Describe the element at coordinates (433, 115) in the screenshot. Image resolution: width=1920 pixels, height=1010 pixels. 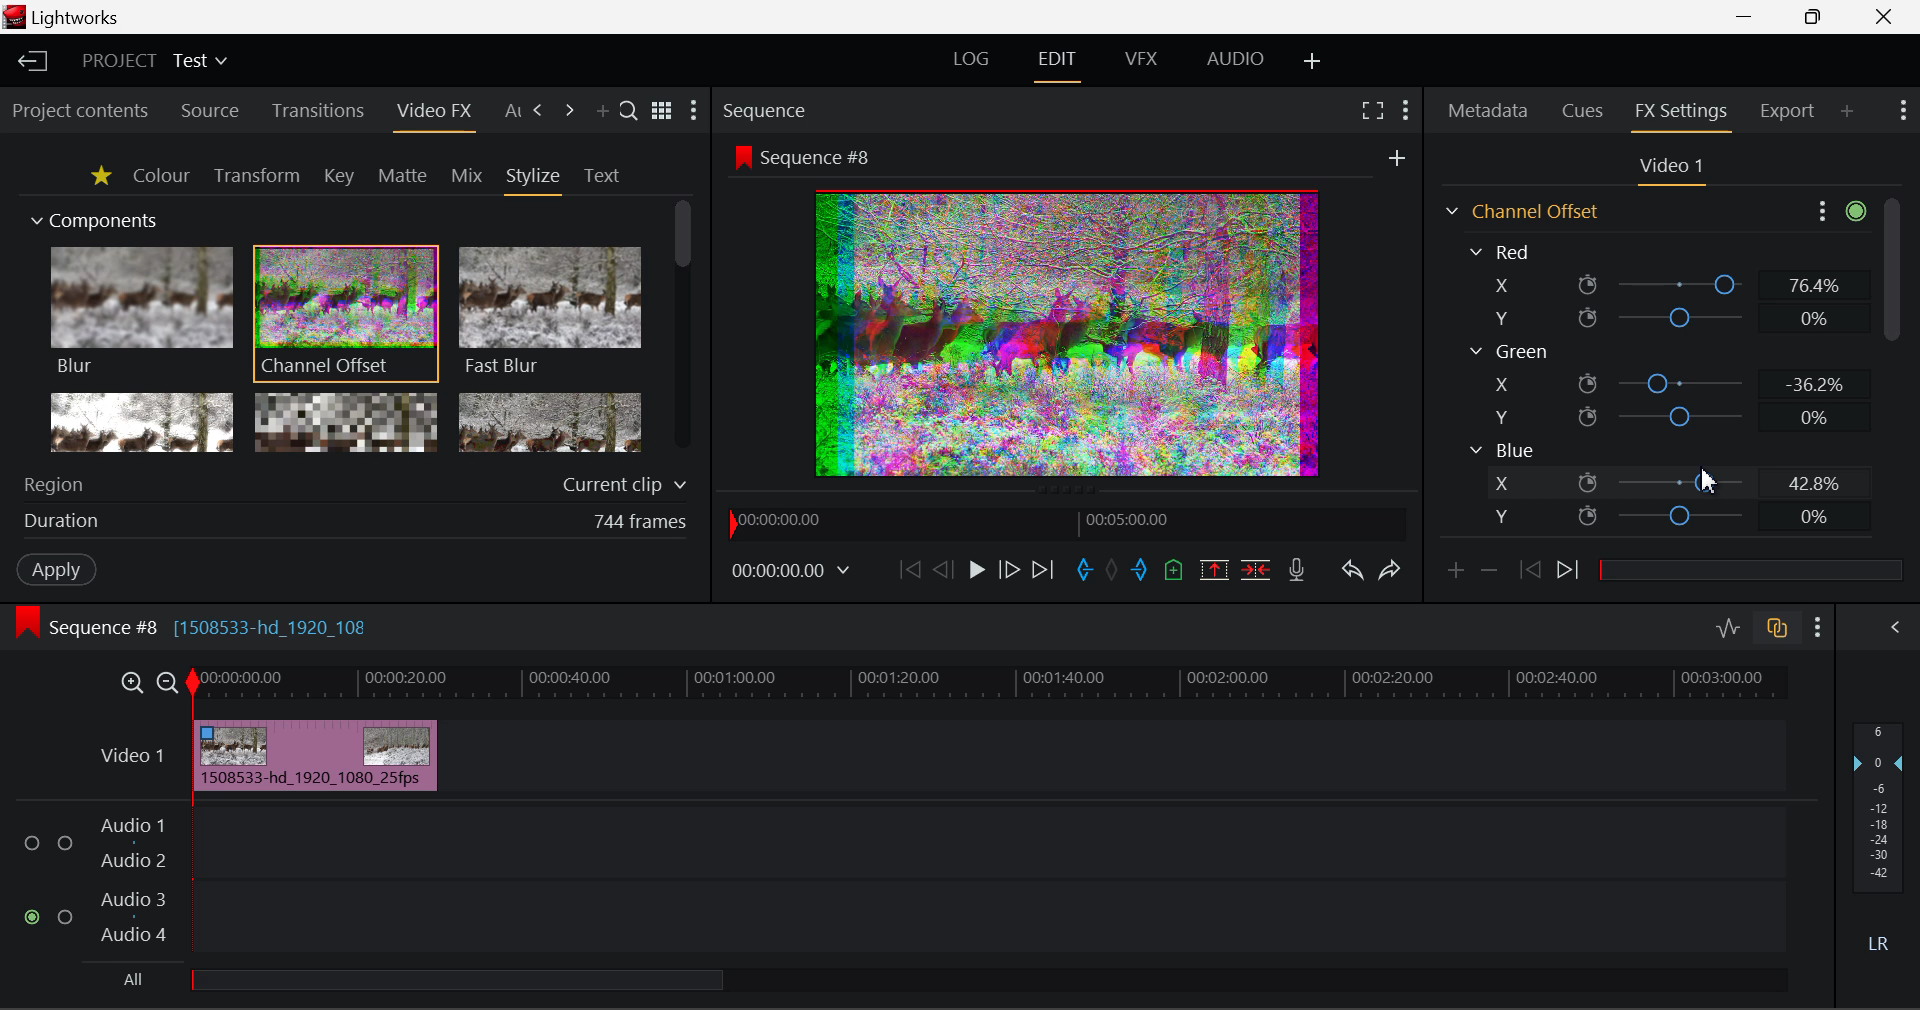
I see `Video FX` at that location.